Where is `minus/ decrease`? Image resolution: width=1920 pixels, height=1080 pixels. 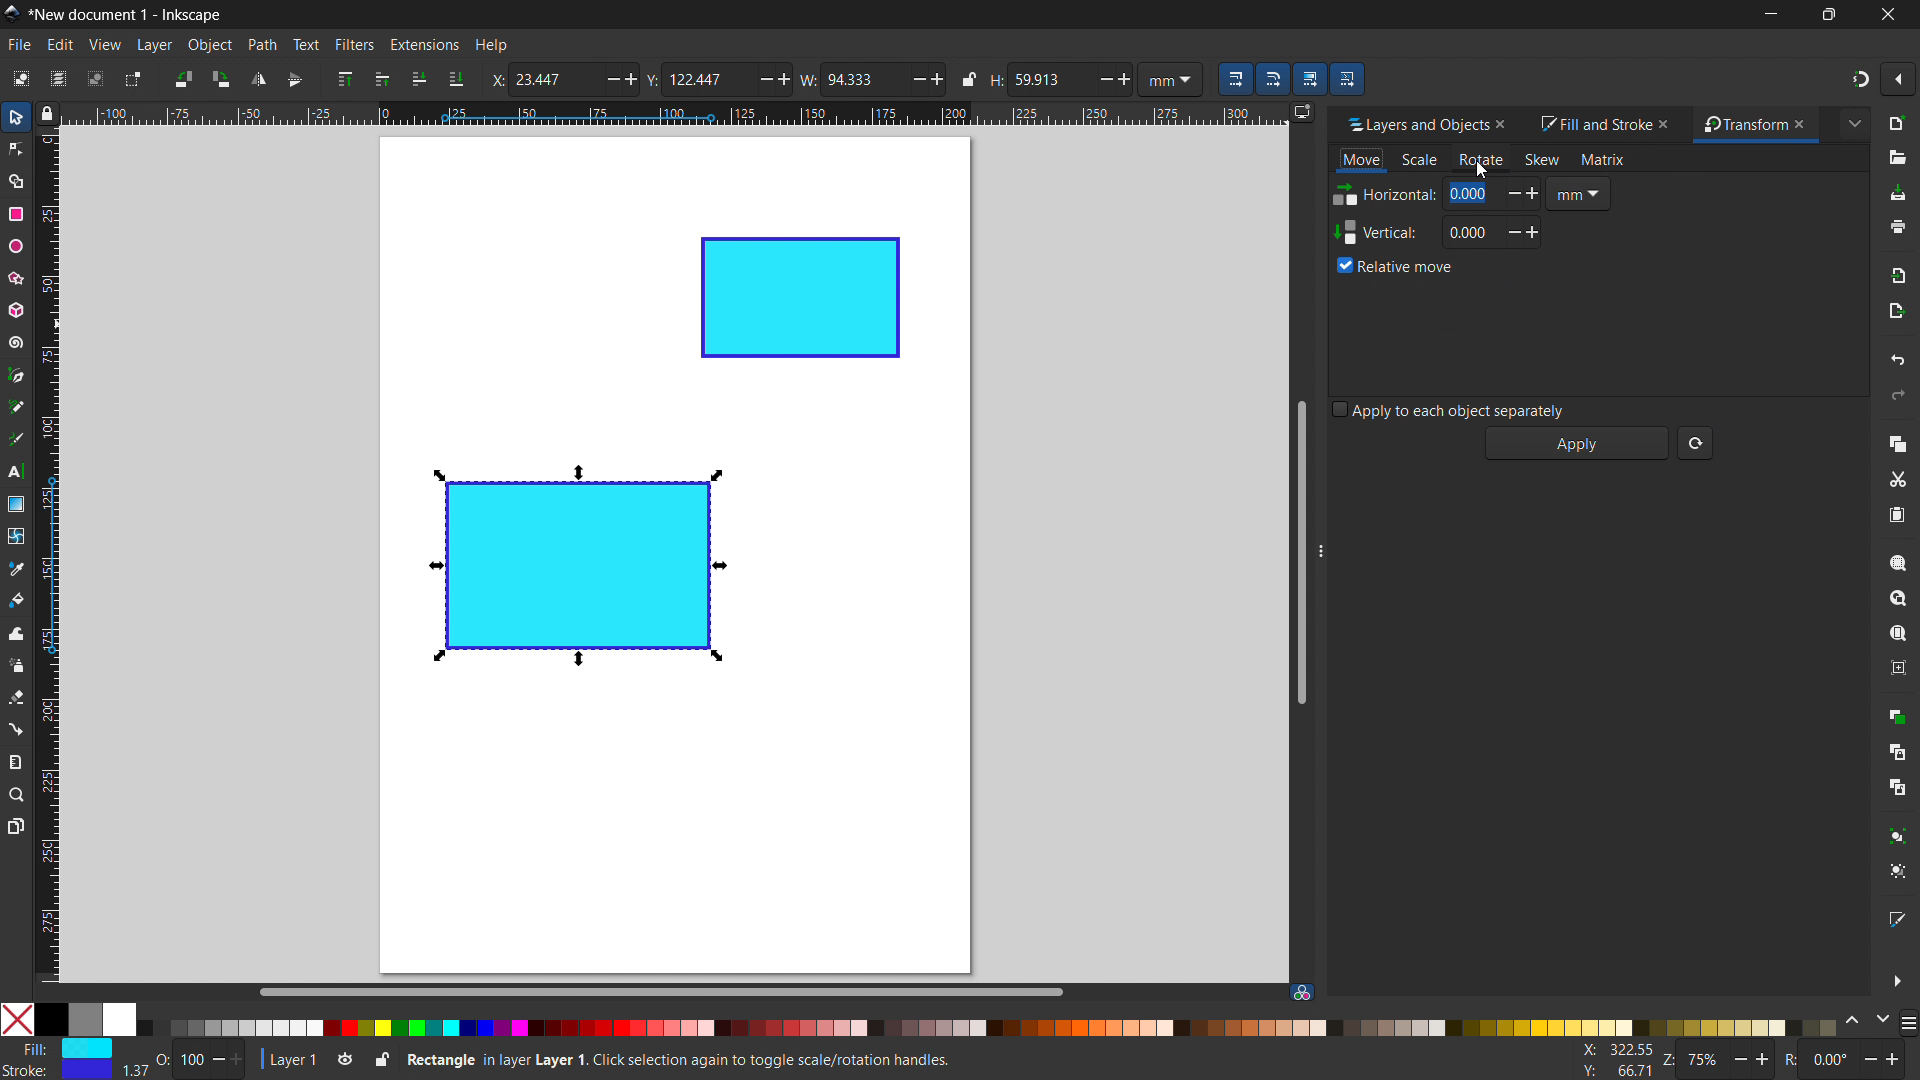
minus/ decrease is located at coordinates (604, 79).